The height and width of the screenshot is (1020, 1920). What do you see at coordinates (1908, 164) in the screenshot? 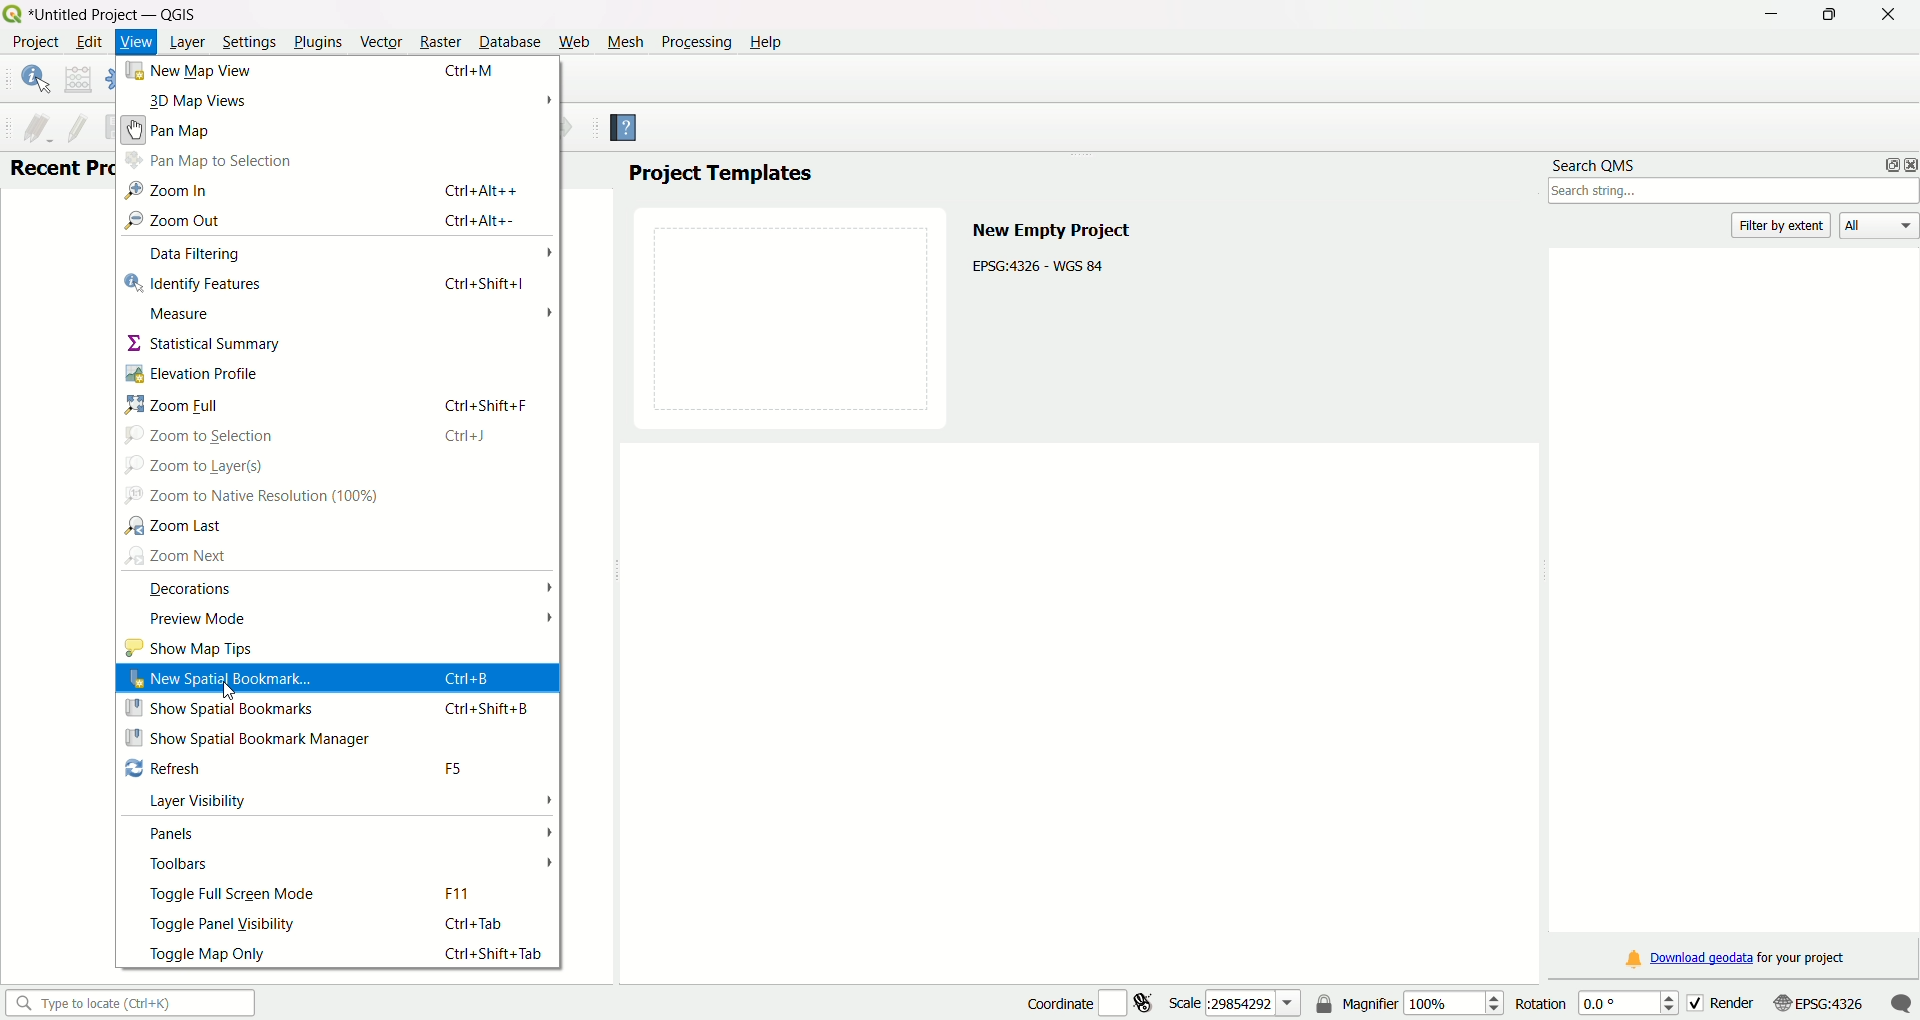
I see `close` at bounding box center [1908, 164].